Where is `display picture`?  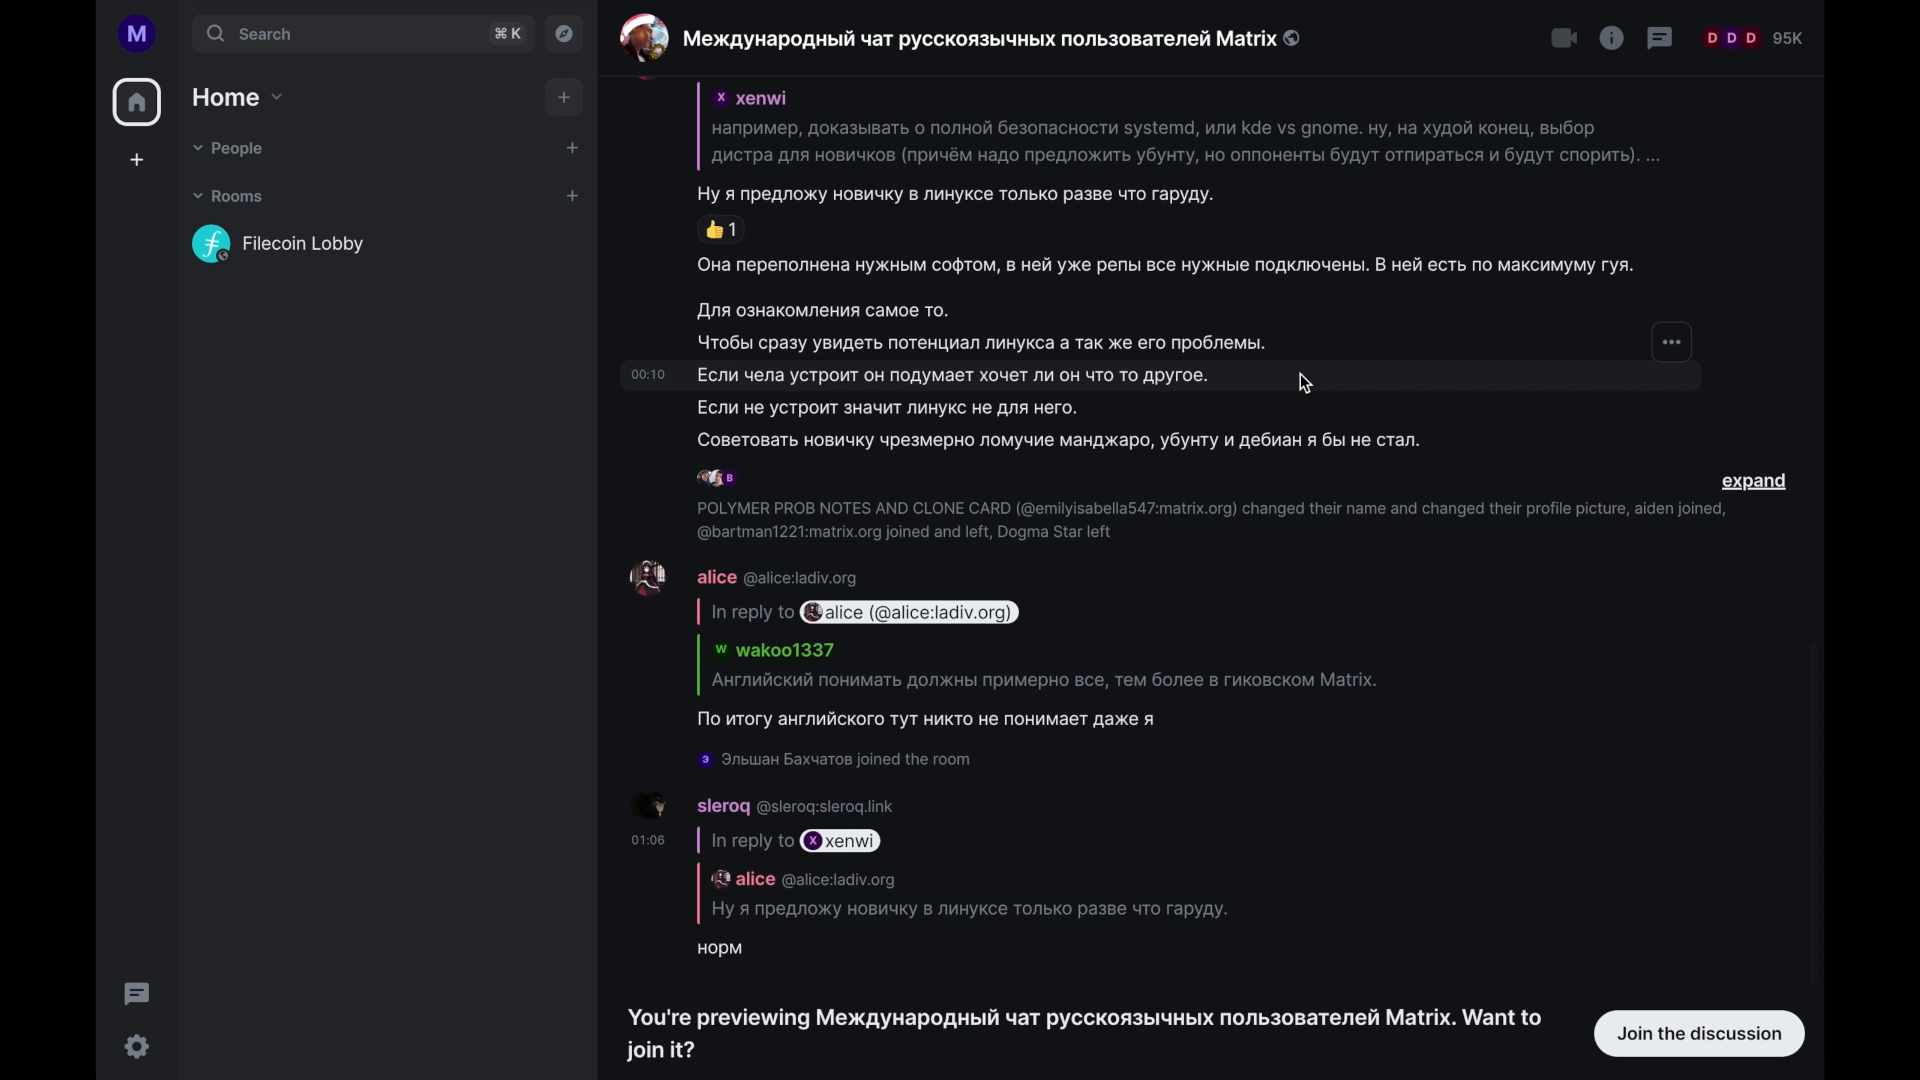
display picture is located at coordinates (645, 577).